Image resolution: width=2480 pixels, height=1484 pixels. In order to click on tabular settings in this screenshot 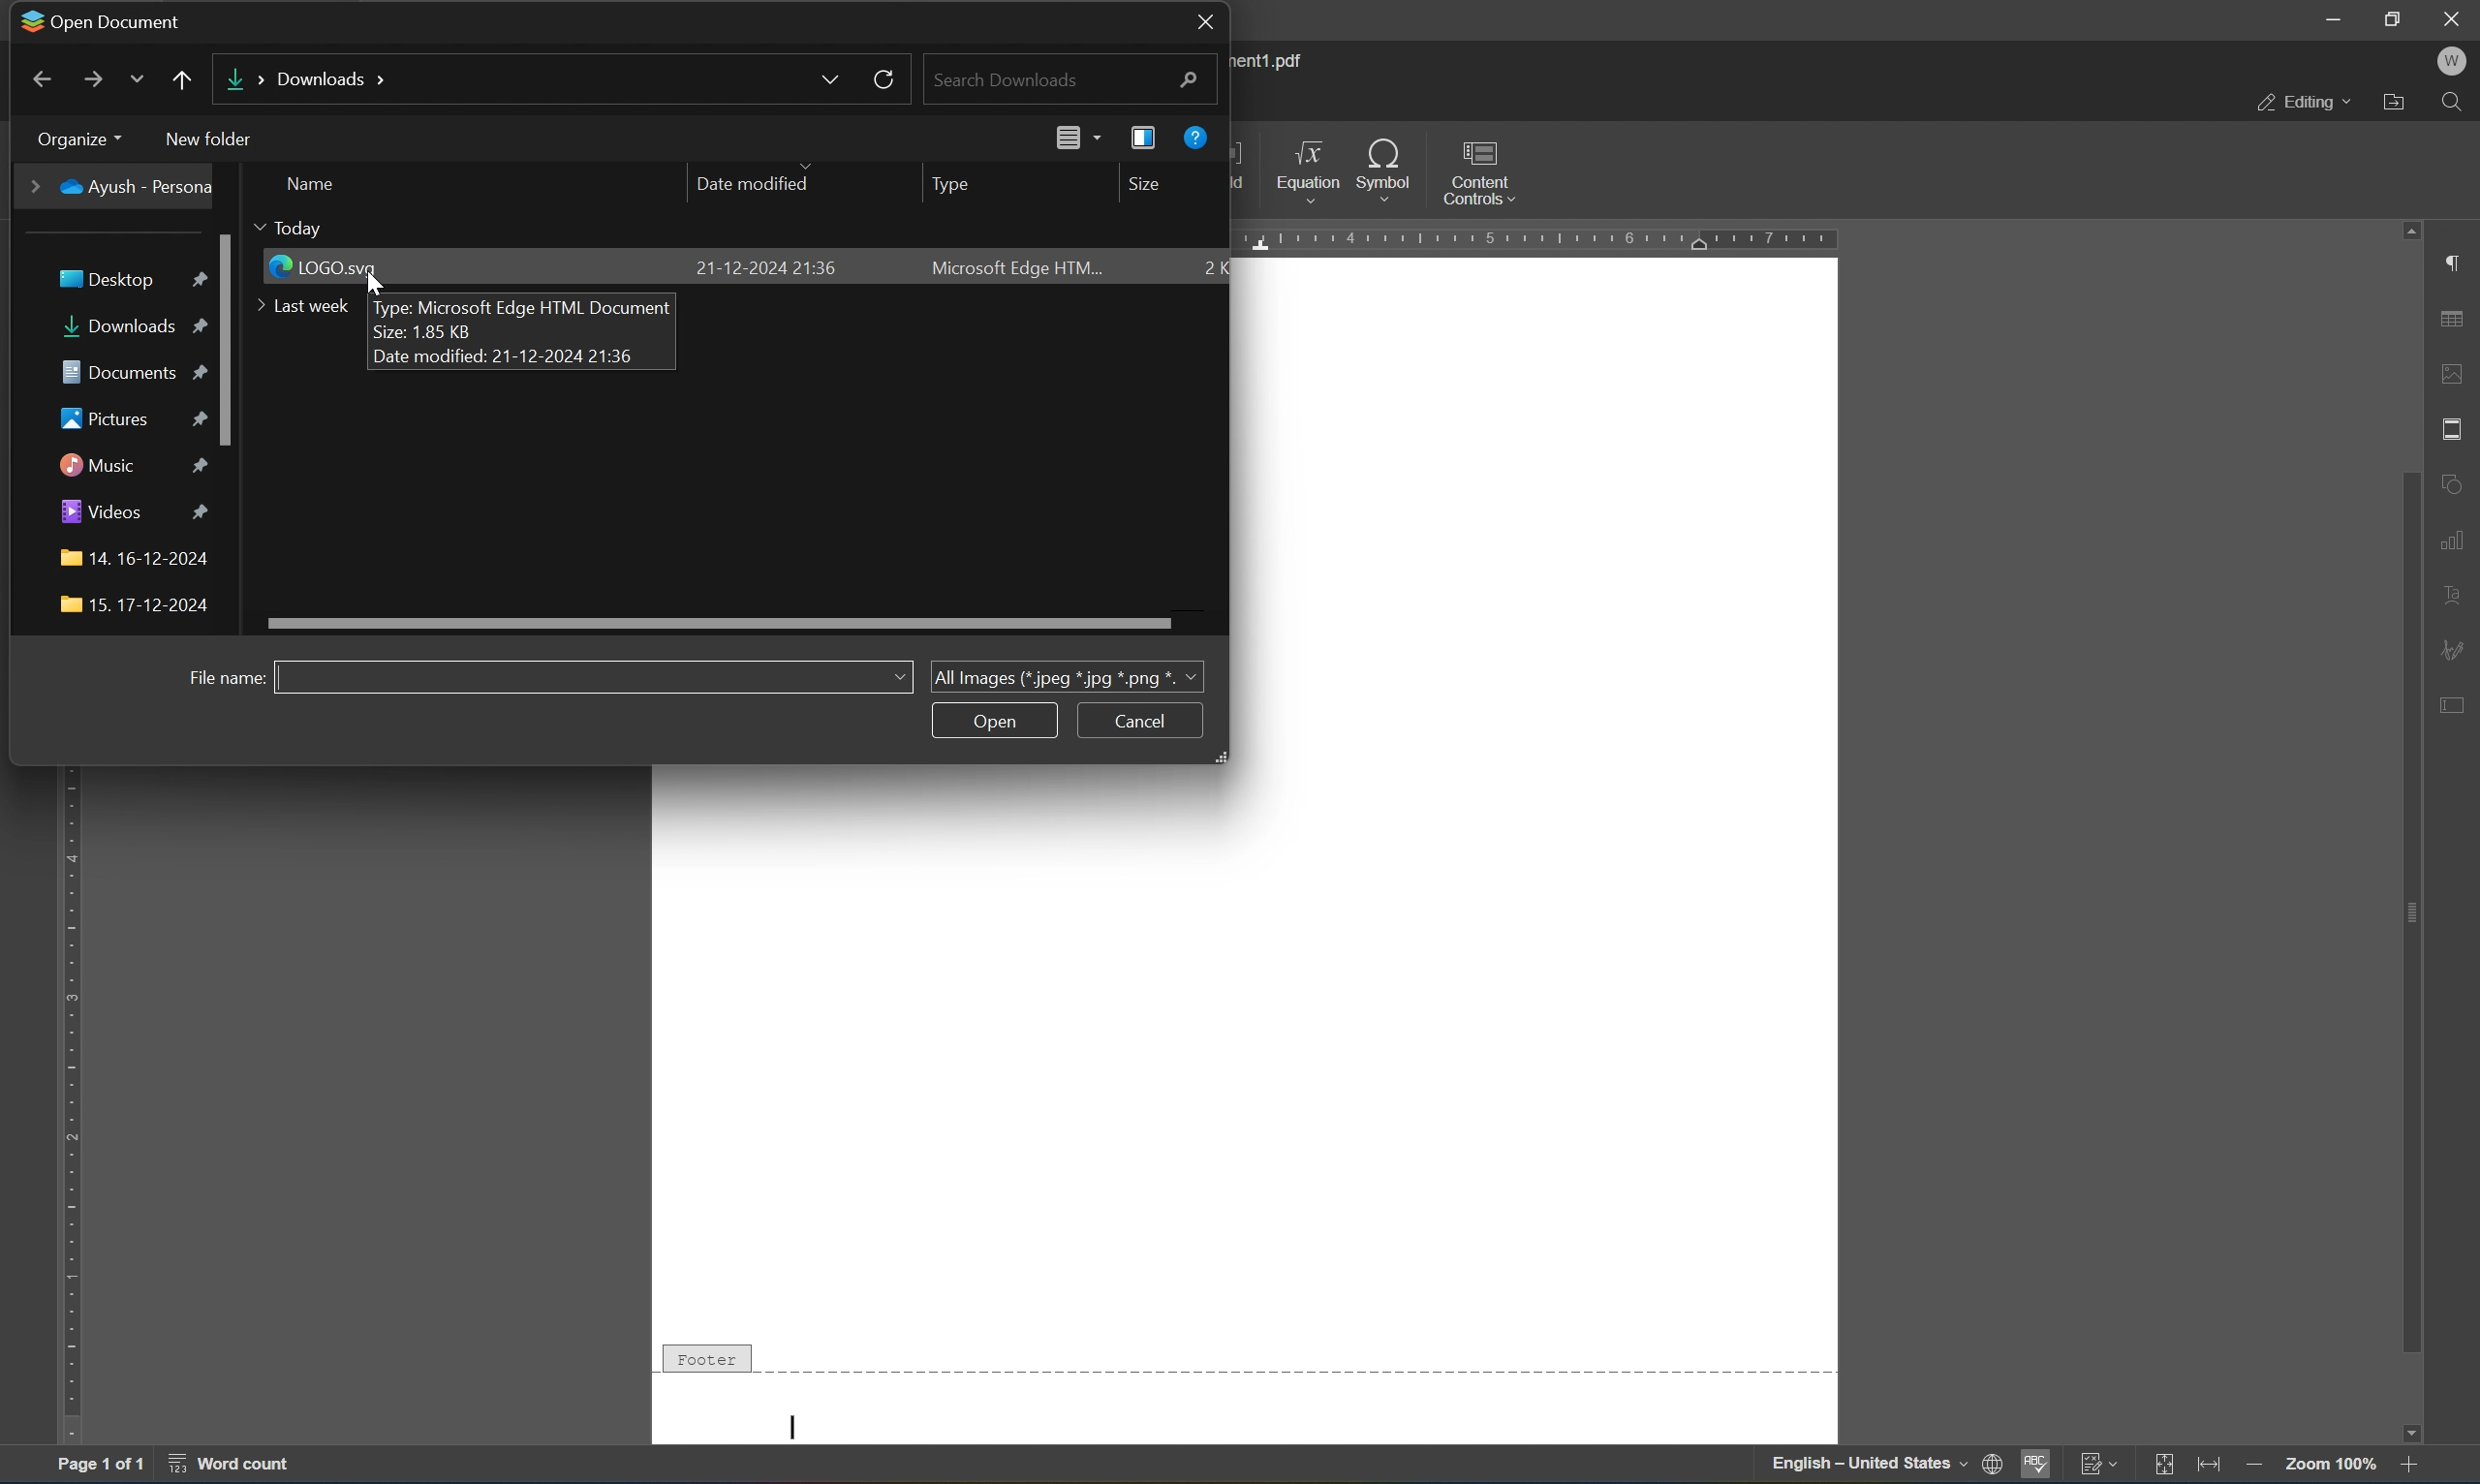, I will do `click(2455, 320)`.